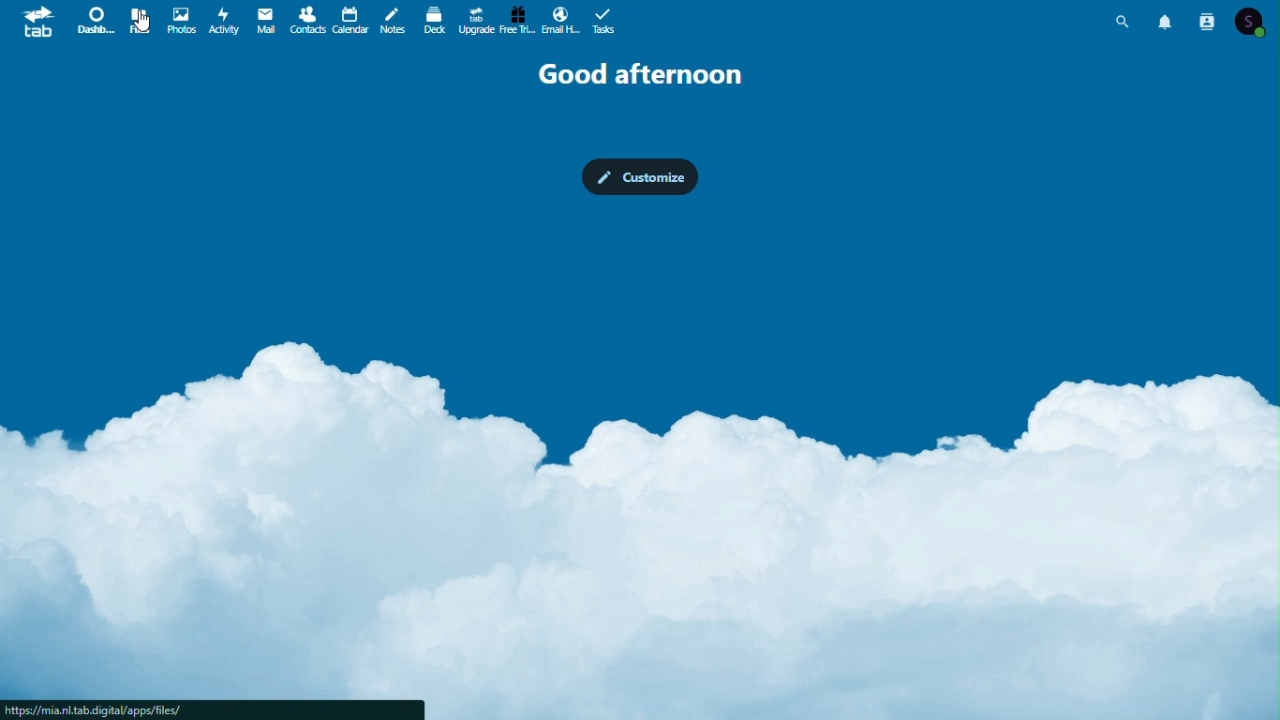 The height and width of the screenshot is (720, 1280). What do you see at coordinates (392, 22) in the screenshot?
I see `notes` at bounding box center [392, 22].